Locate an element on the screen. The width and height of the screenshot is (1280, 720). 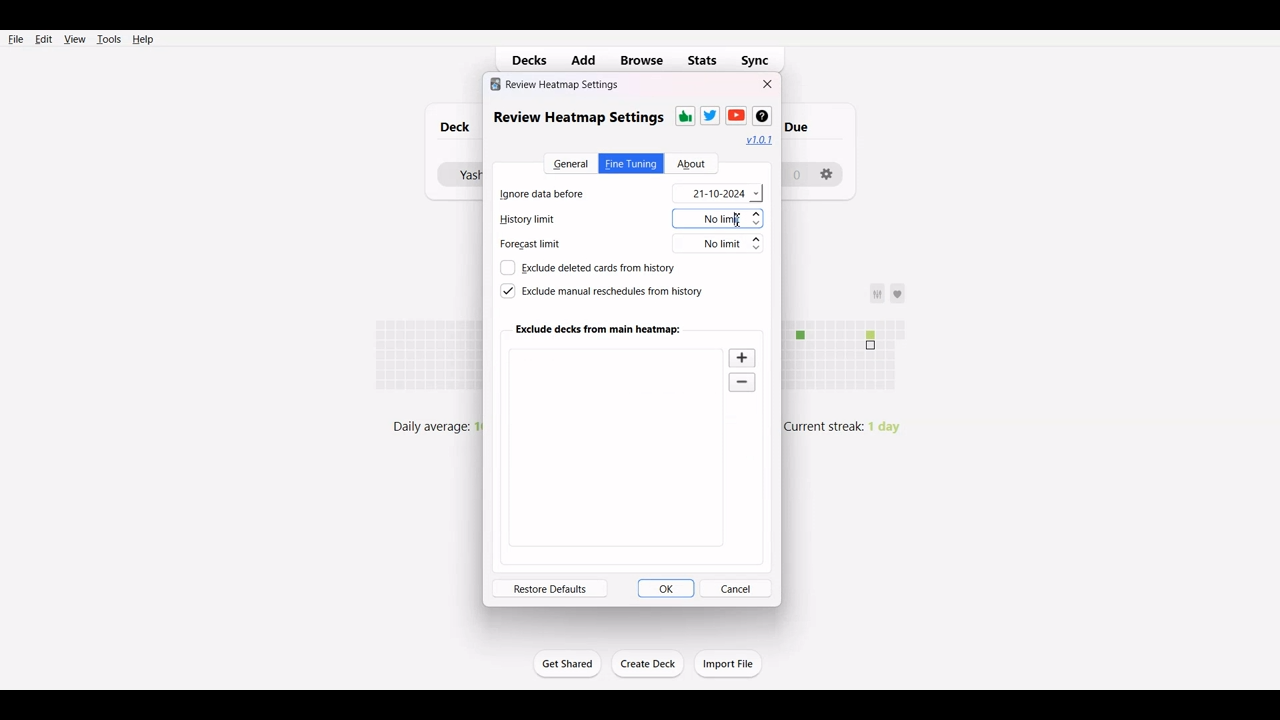
View is located at coordinates (74, 39).